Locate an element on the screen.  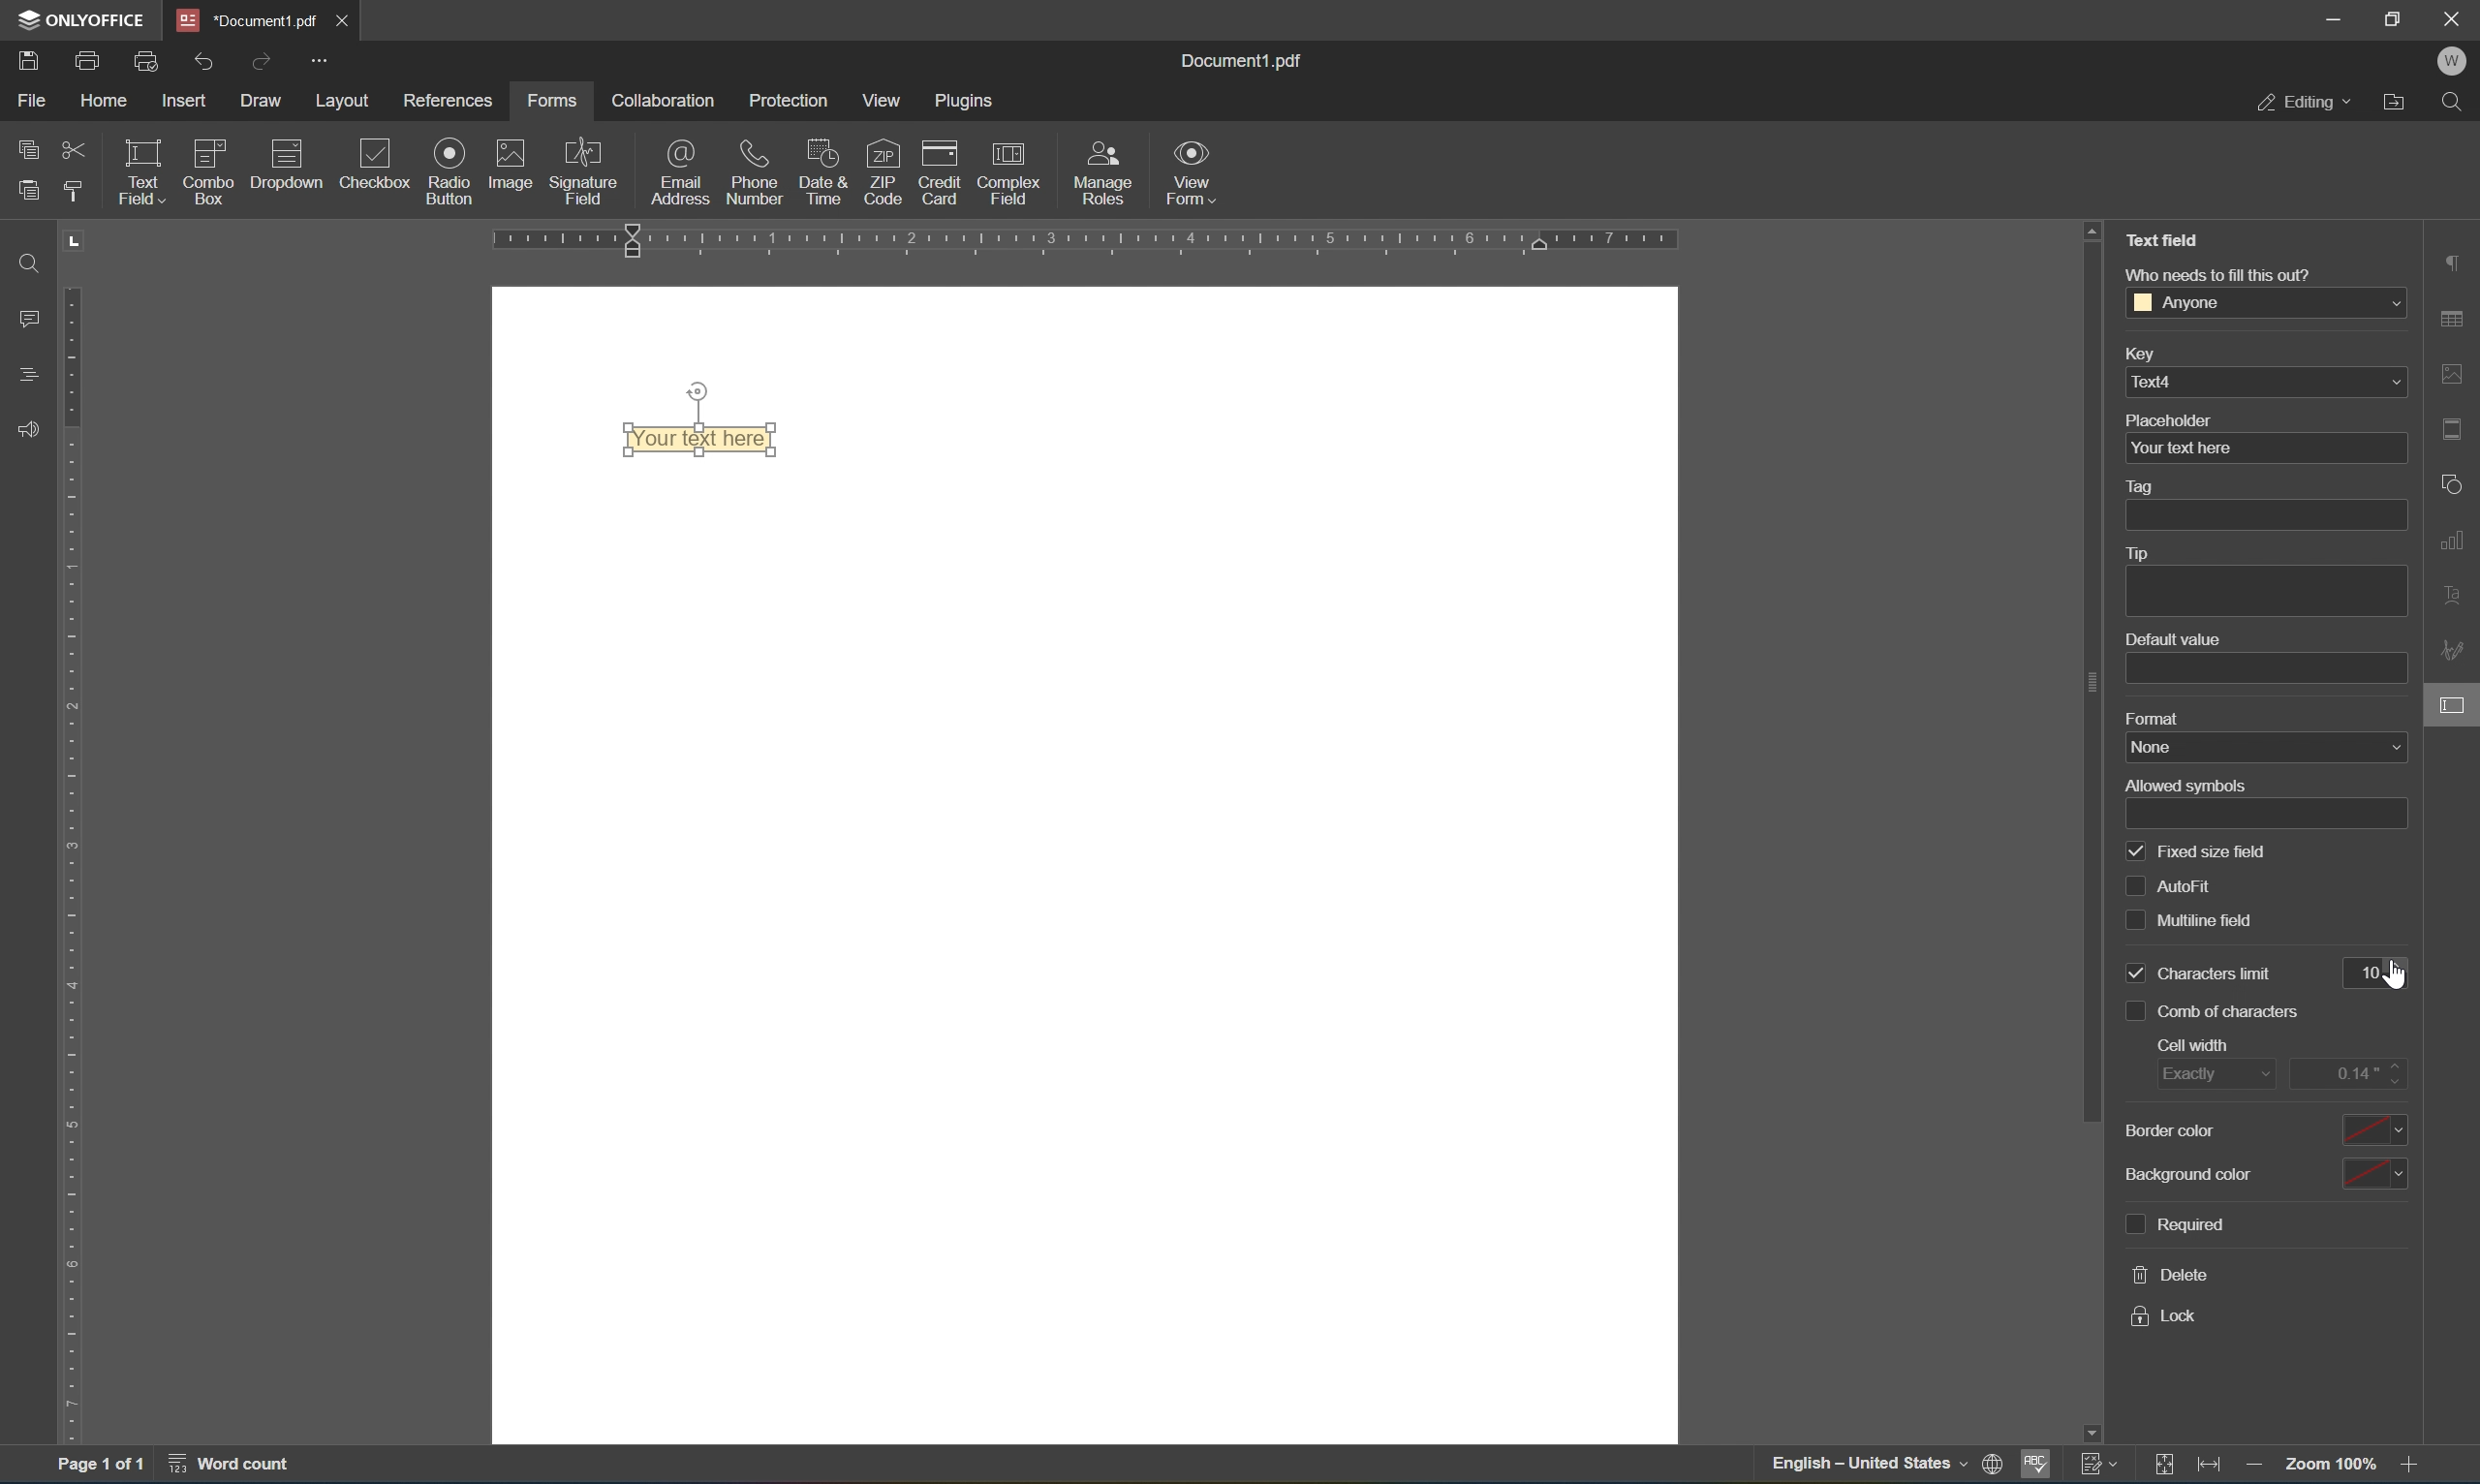
redo is located at coordinates (258, 63).